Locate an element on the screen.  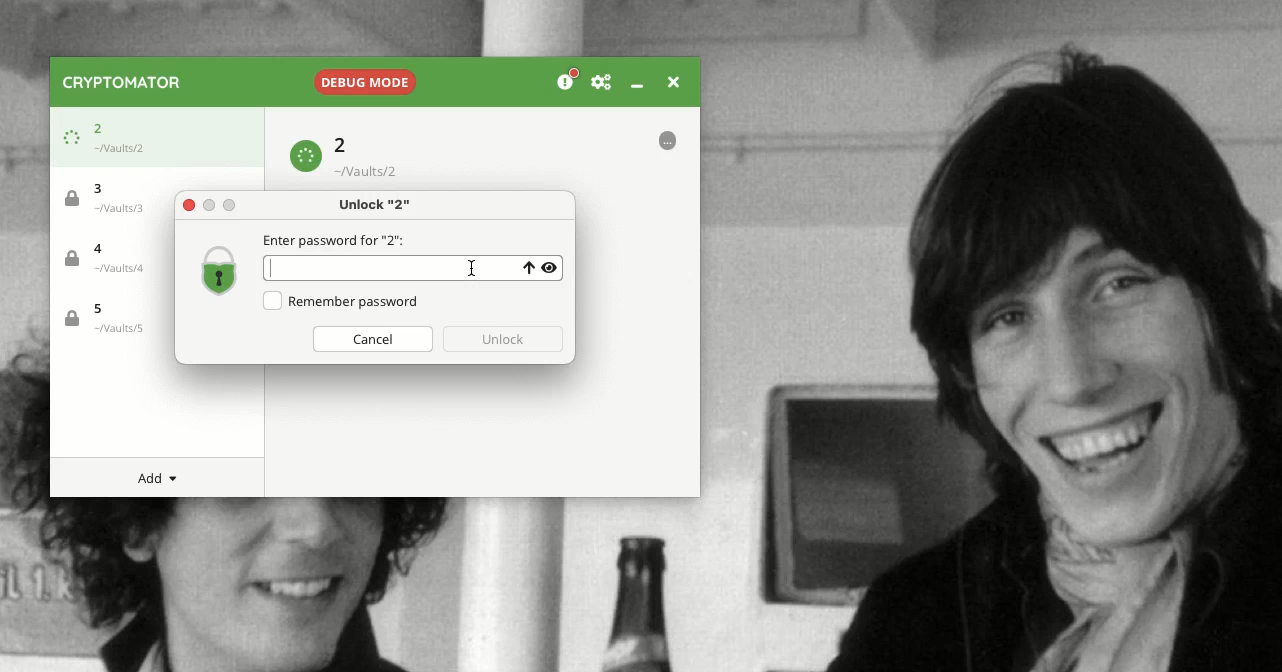
Vault 5 is located at coordinates (104, 319).